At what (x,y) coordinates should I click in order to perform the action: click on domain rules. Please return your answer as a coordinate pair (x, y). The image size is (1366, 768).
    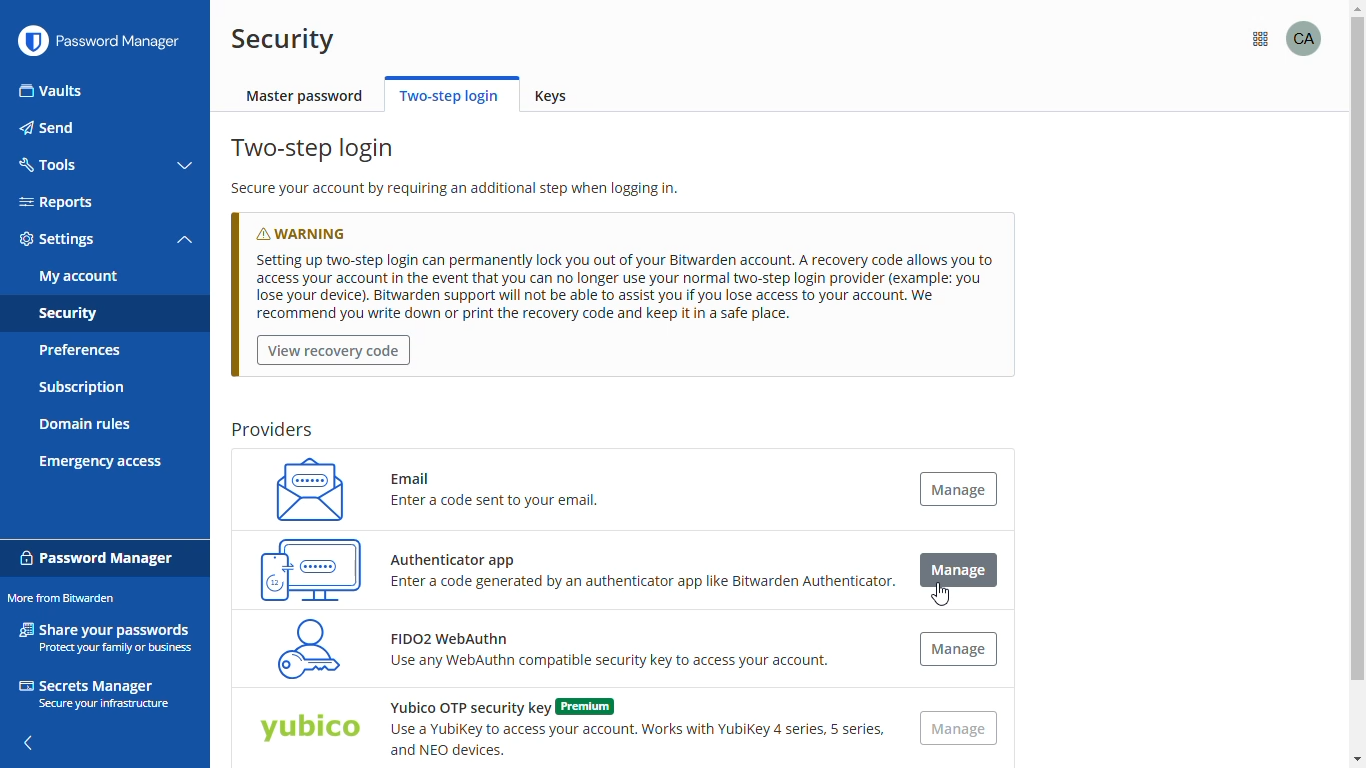
    Looking at the image, I should click on (85, 426).